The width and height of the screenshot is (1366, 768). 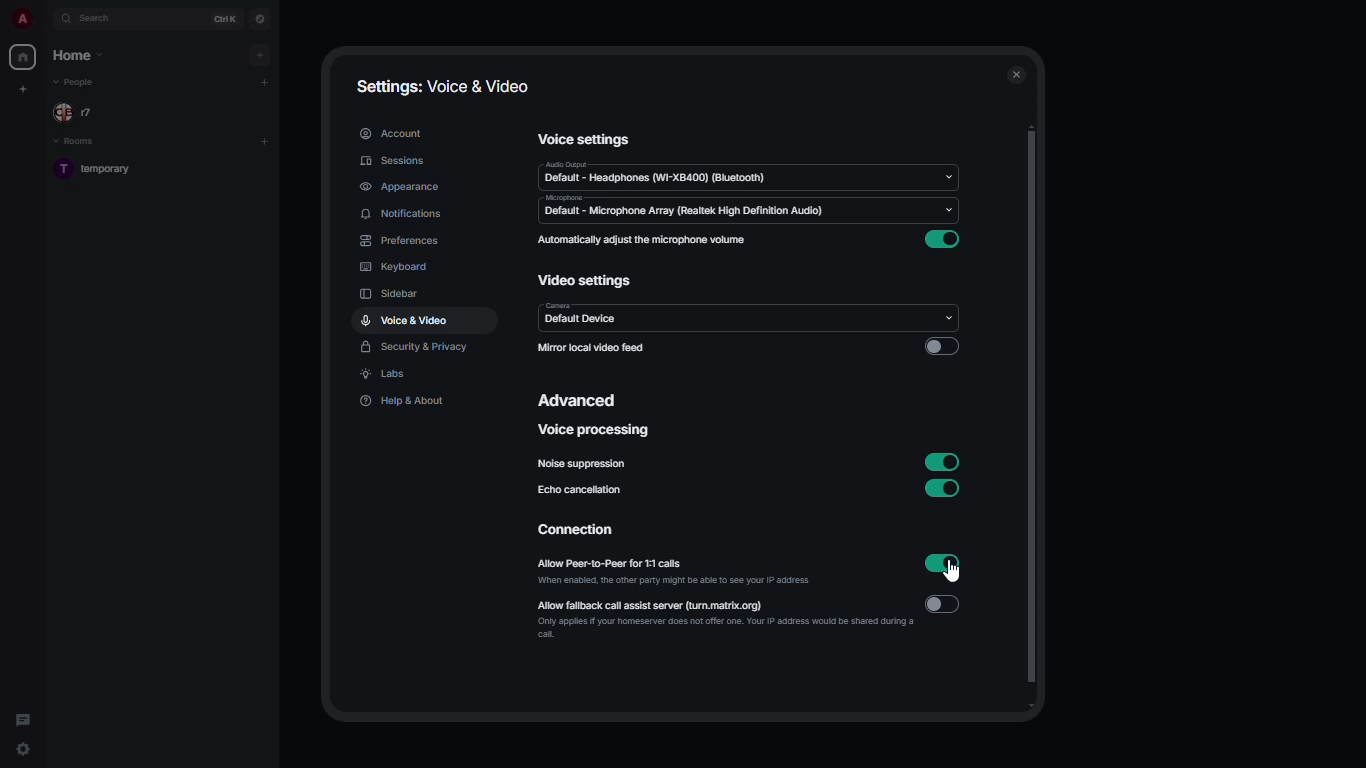 What do you see at coordinates (587, 140) in the screenshot?
I see `voice settings` at bounding box center [587, 140].